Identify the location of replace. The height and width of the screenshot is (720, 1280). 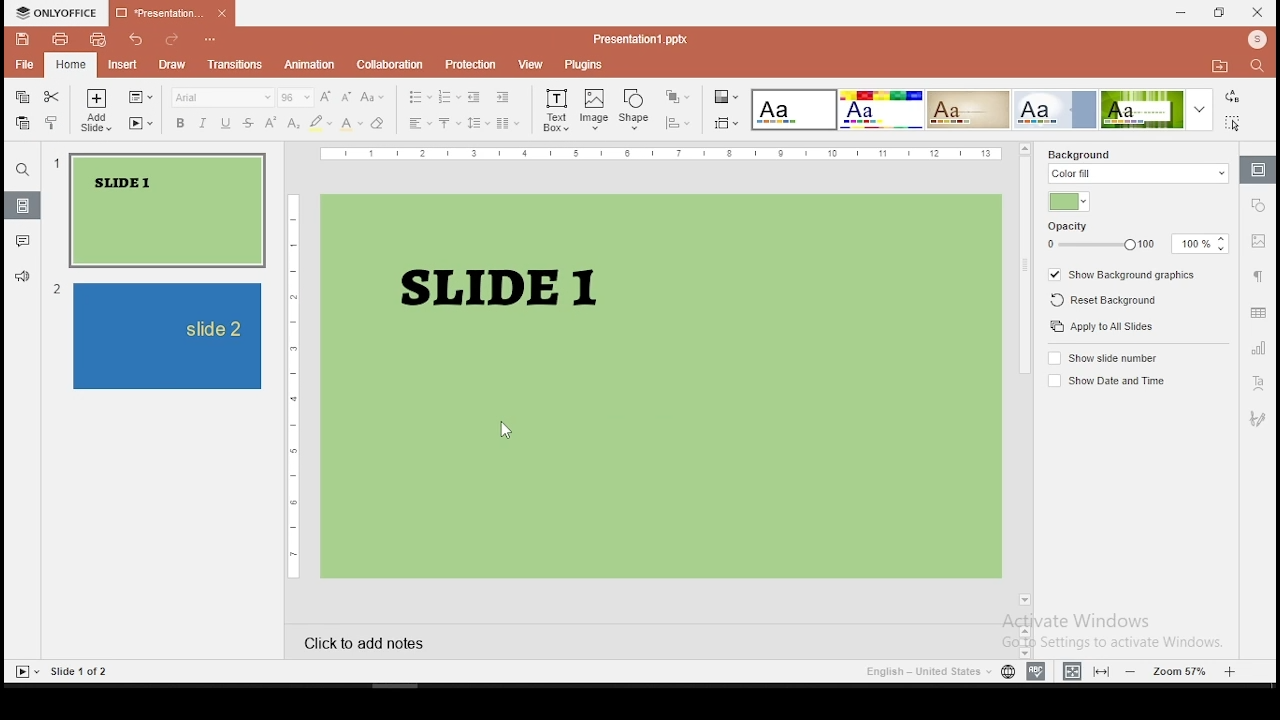
(1233, 96).